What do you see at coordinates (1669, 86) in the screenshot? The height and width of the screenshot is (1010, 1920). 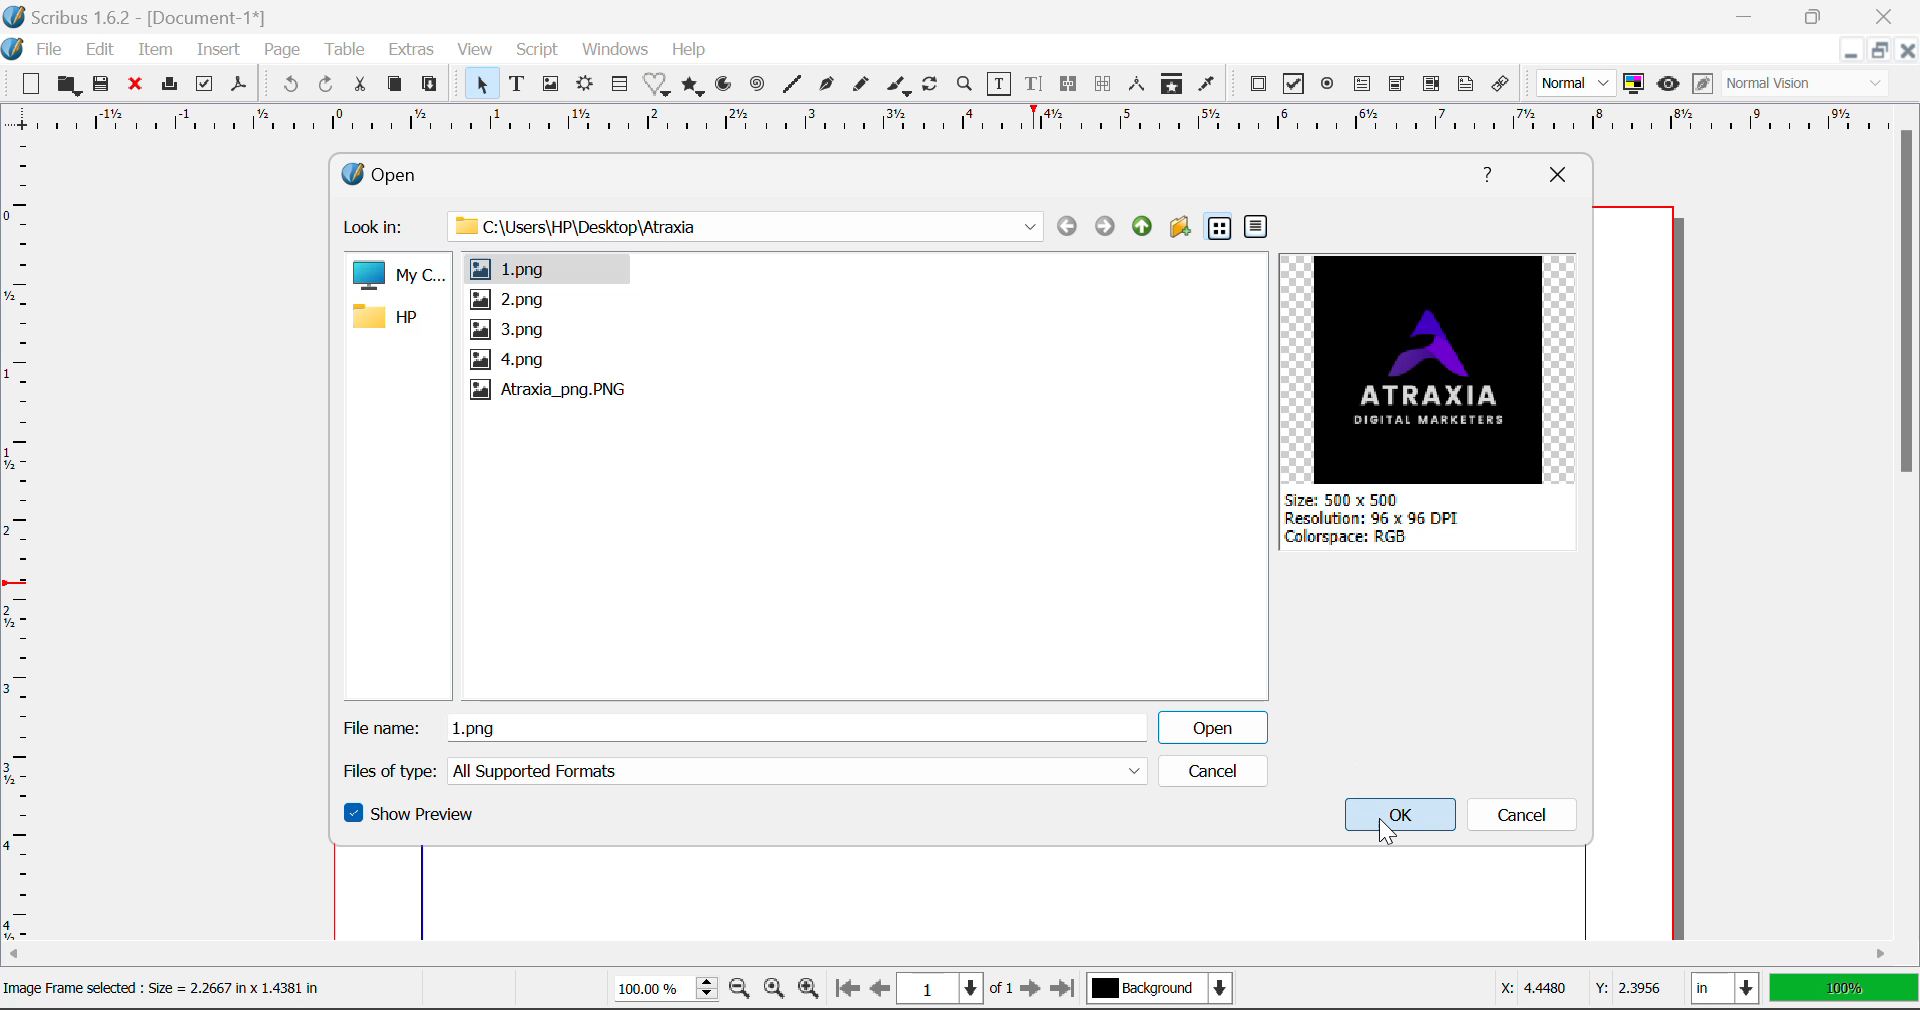 I see `Preview Mode` at bounding box center [1669, 86].